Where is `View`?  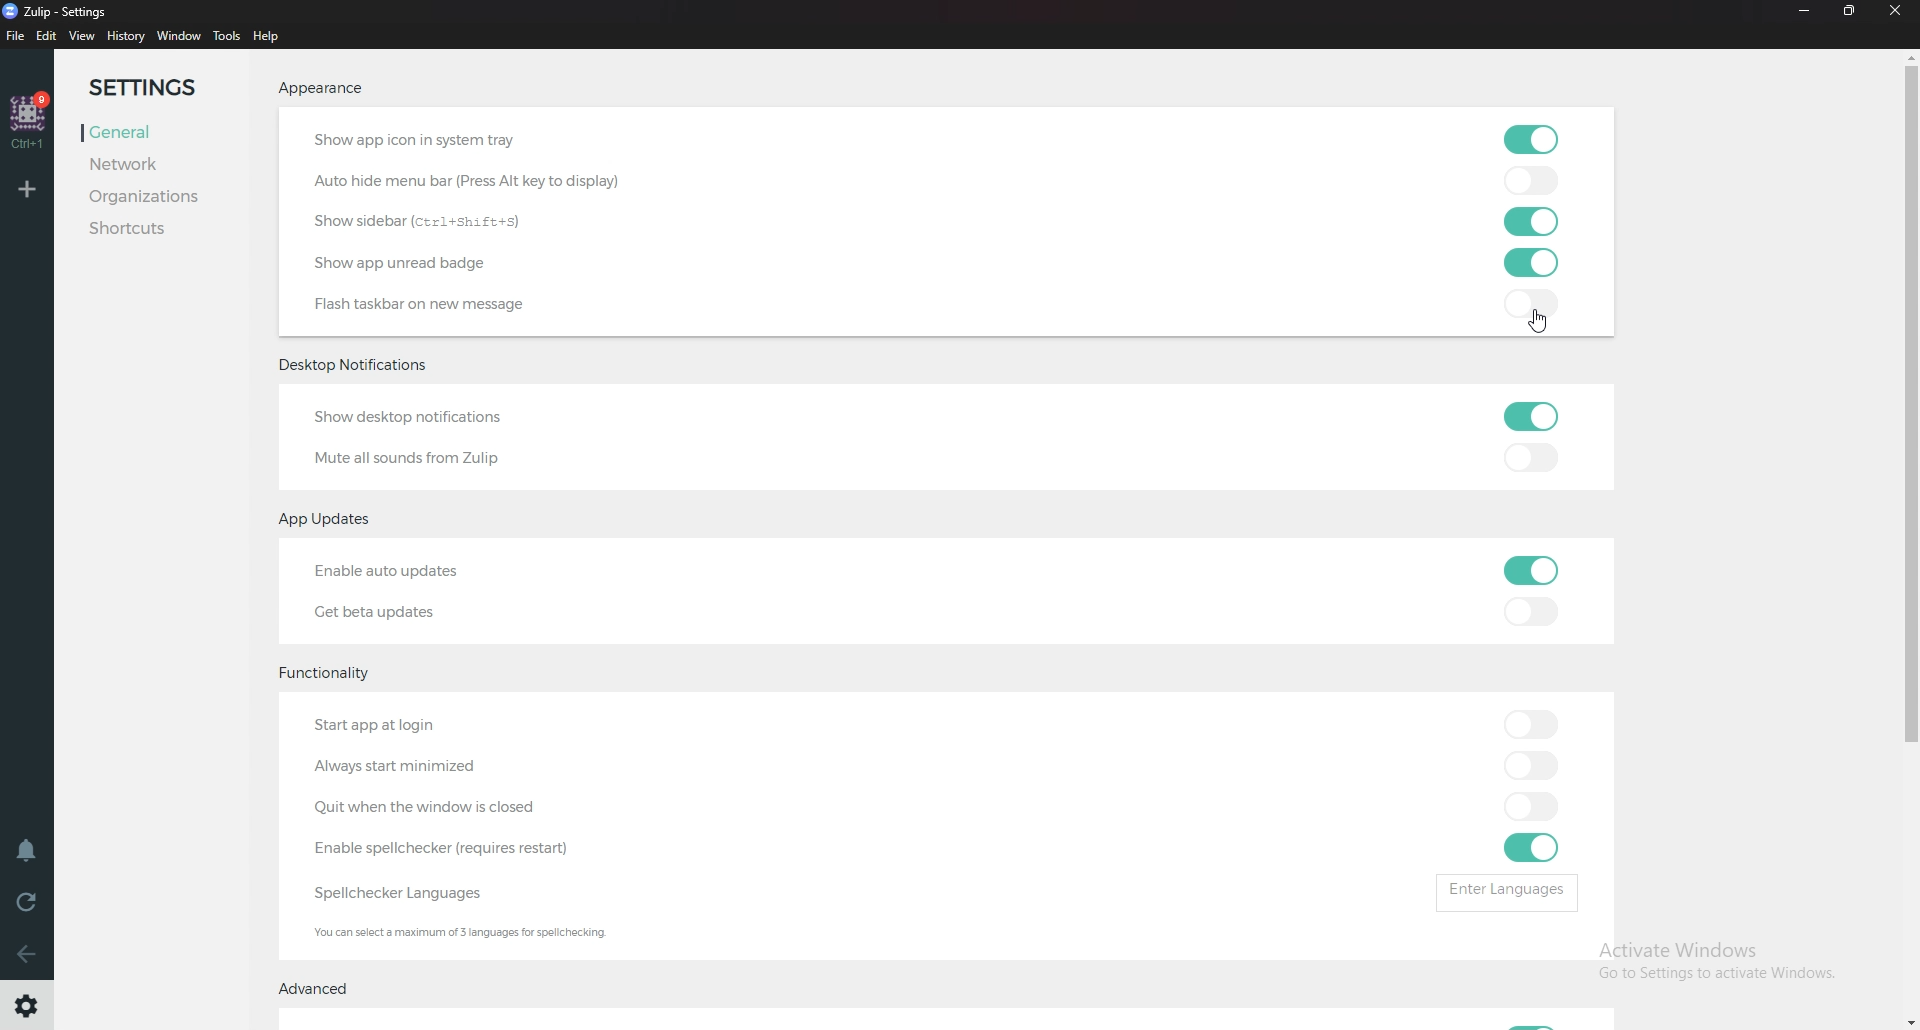 View is located at coordinates (81, 35).